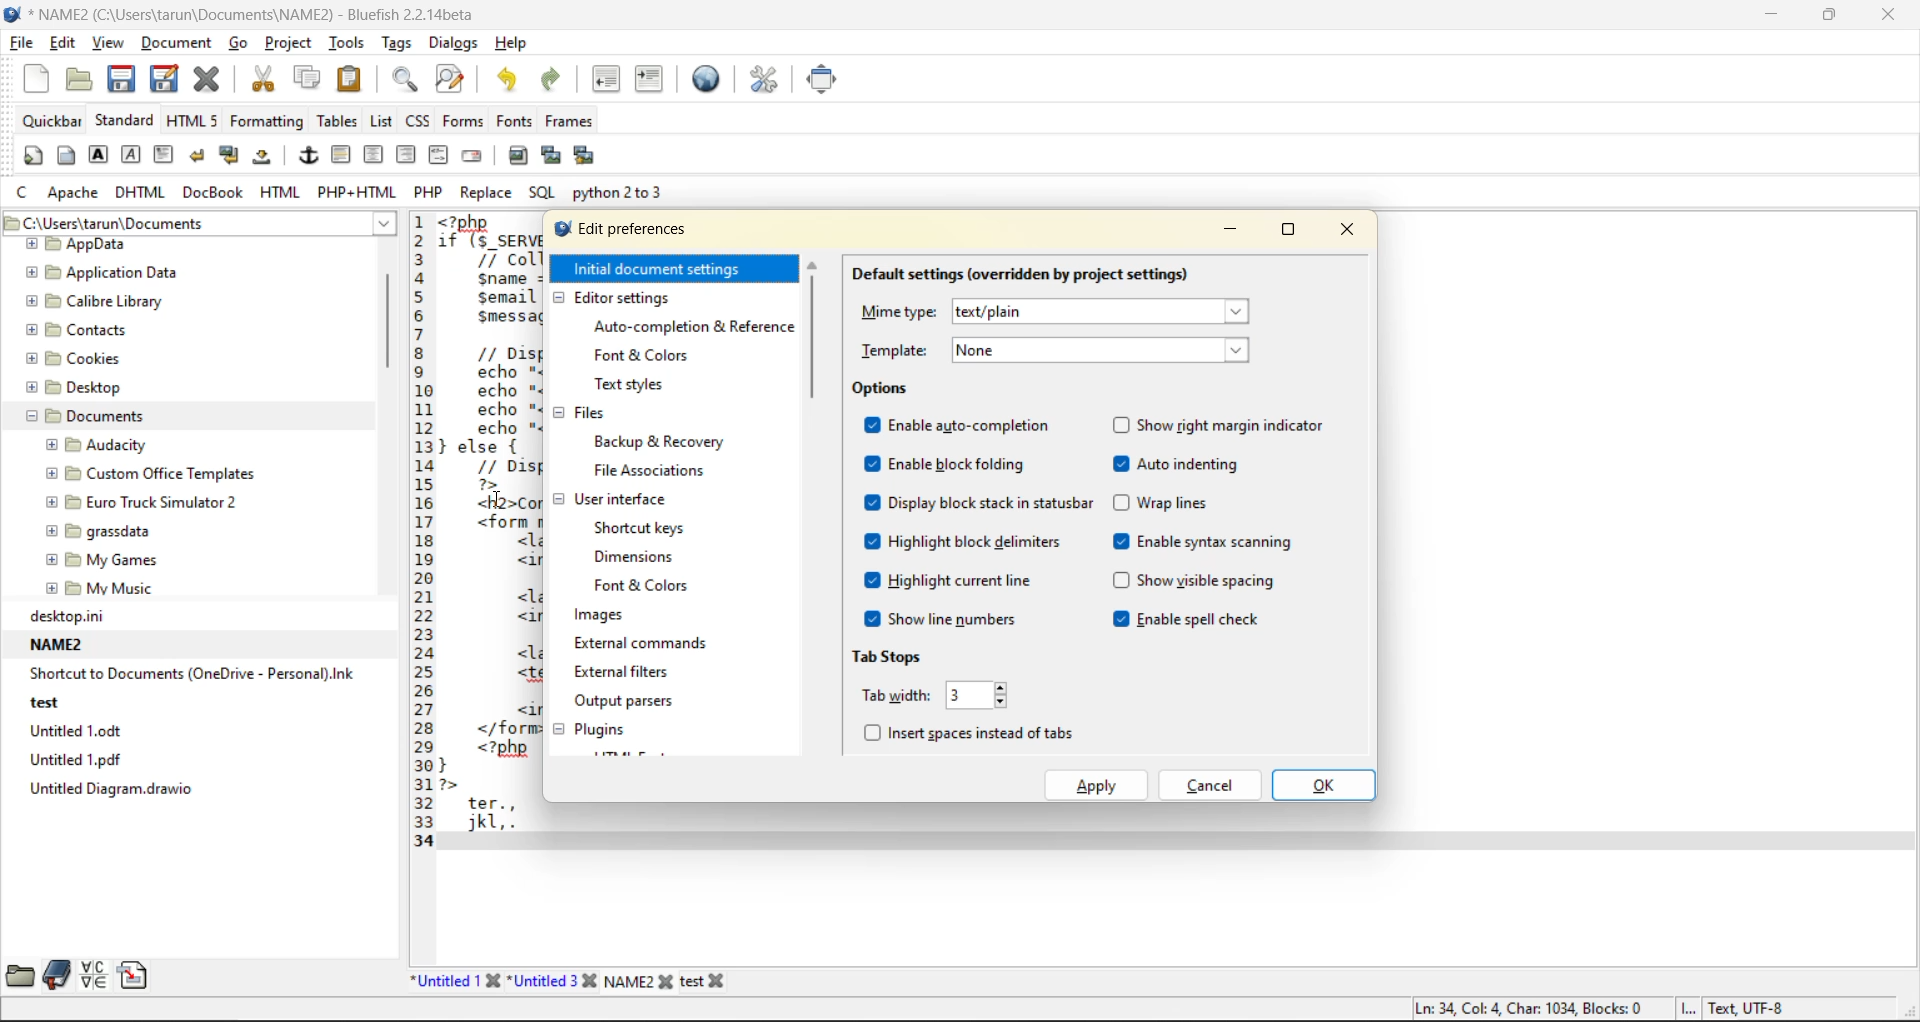 The height and width of the screenshot is (1022, 1920). What do you see at coordinates (451, 78) in the screenshot?
I see `find and replace` at bounding box center [451, 78].